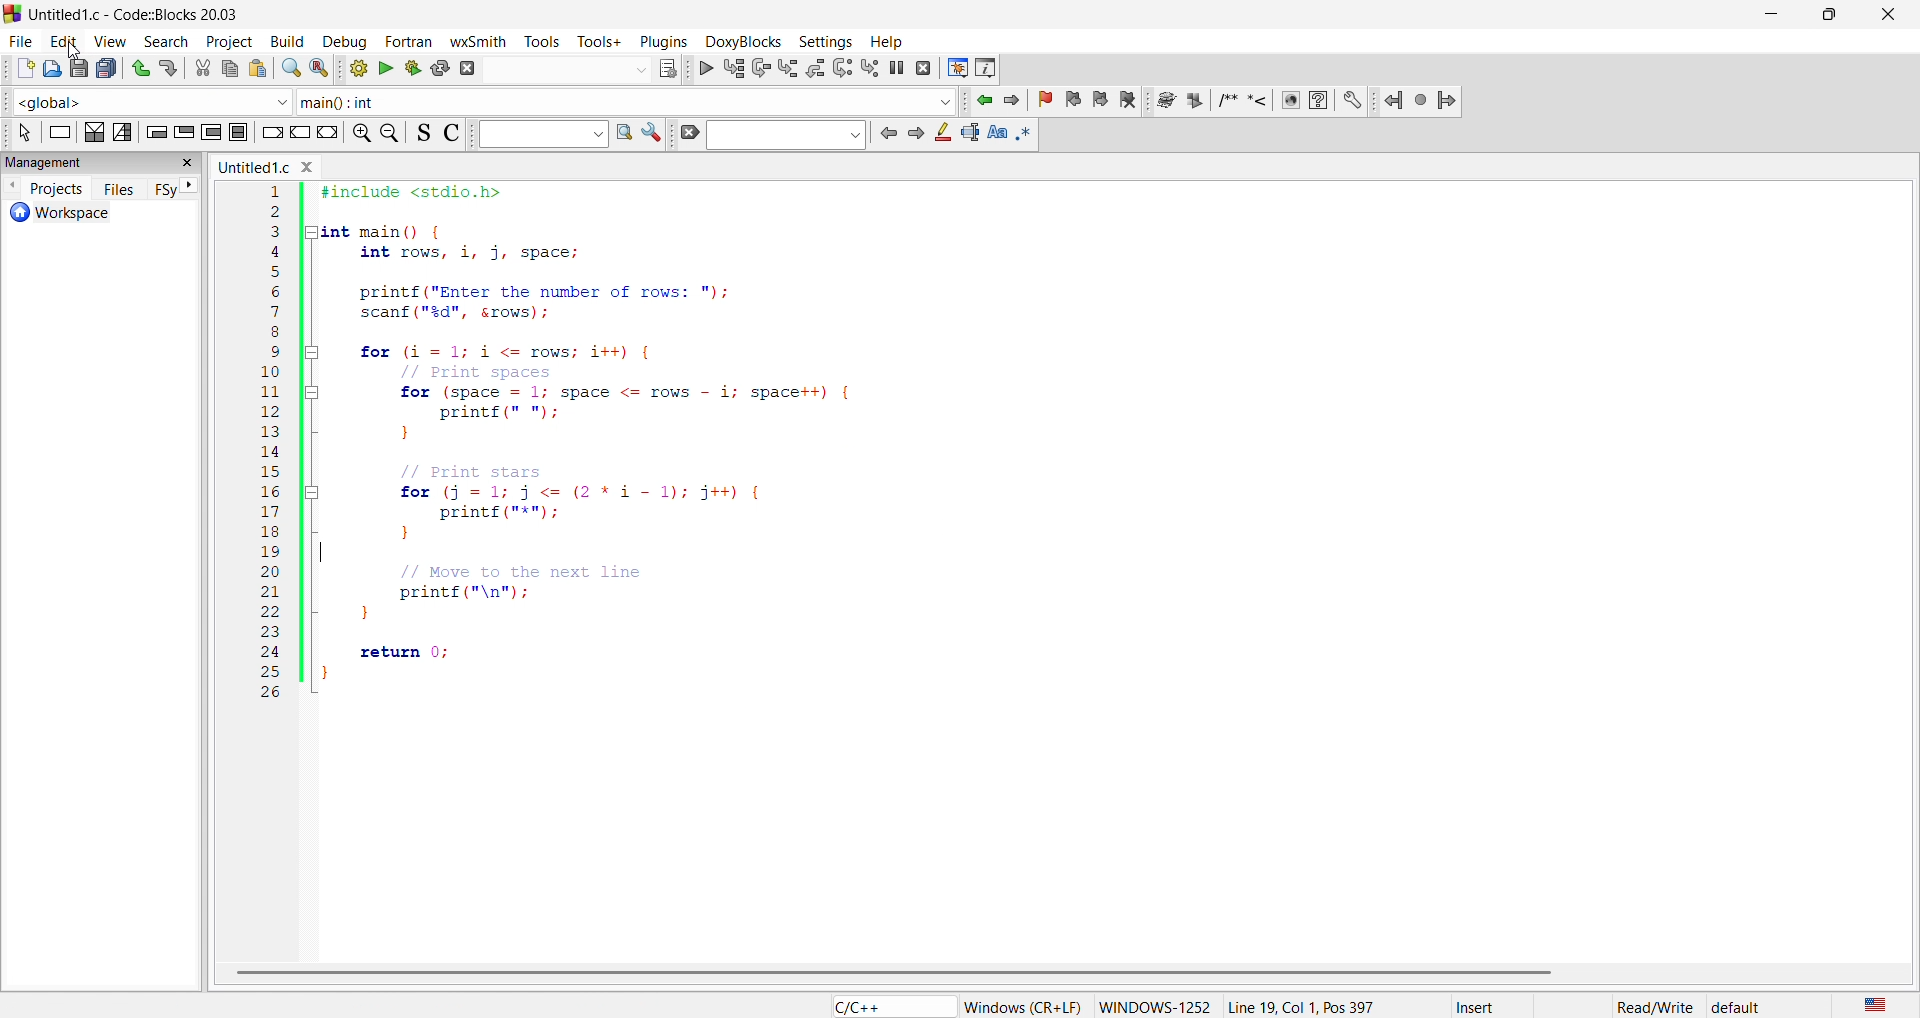  I want to click on language, so click(888, 1006).